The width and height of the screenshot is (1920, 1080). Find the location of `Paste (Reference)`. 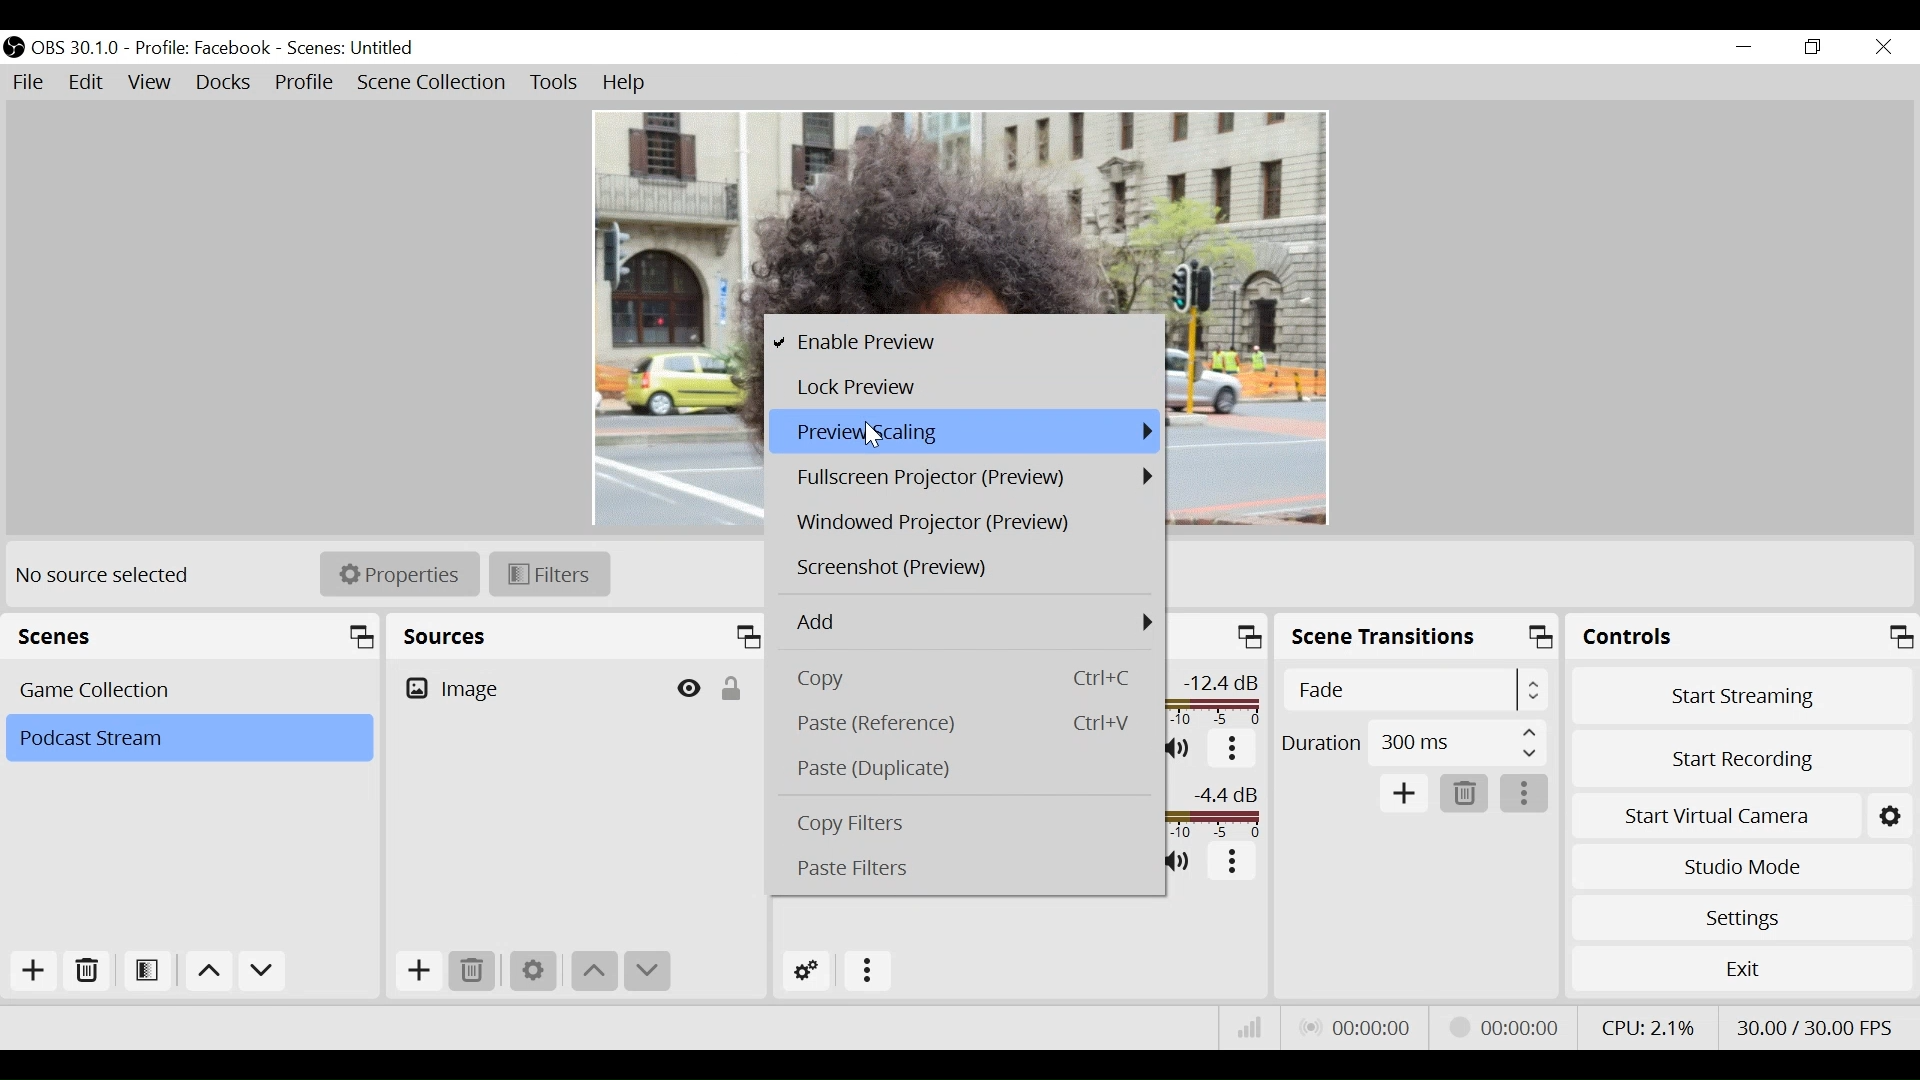

Paste (Reference) is located at coordinates (969, 722).